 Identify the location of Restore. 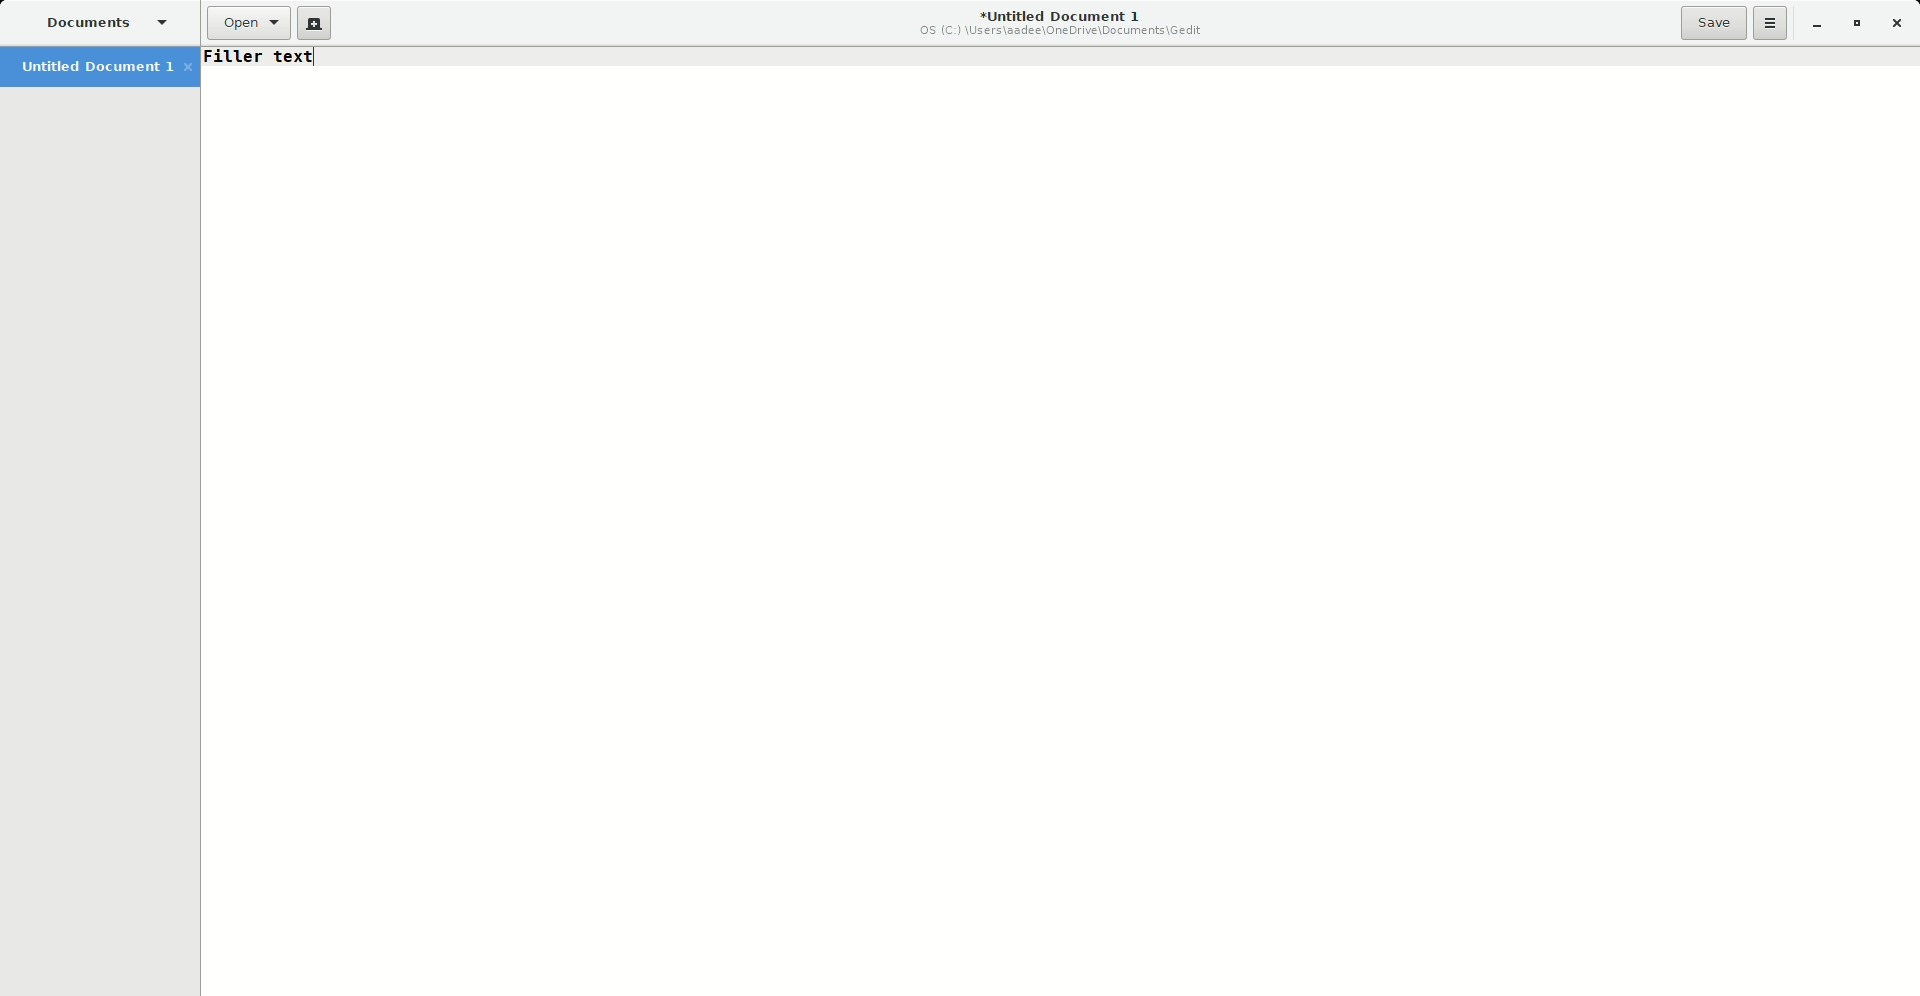
(1854, 25).